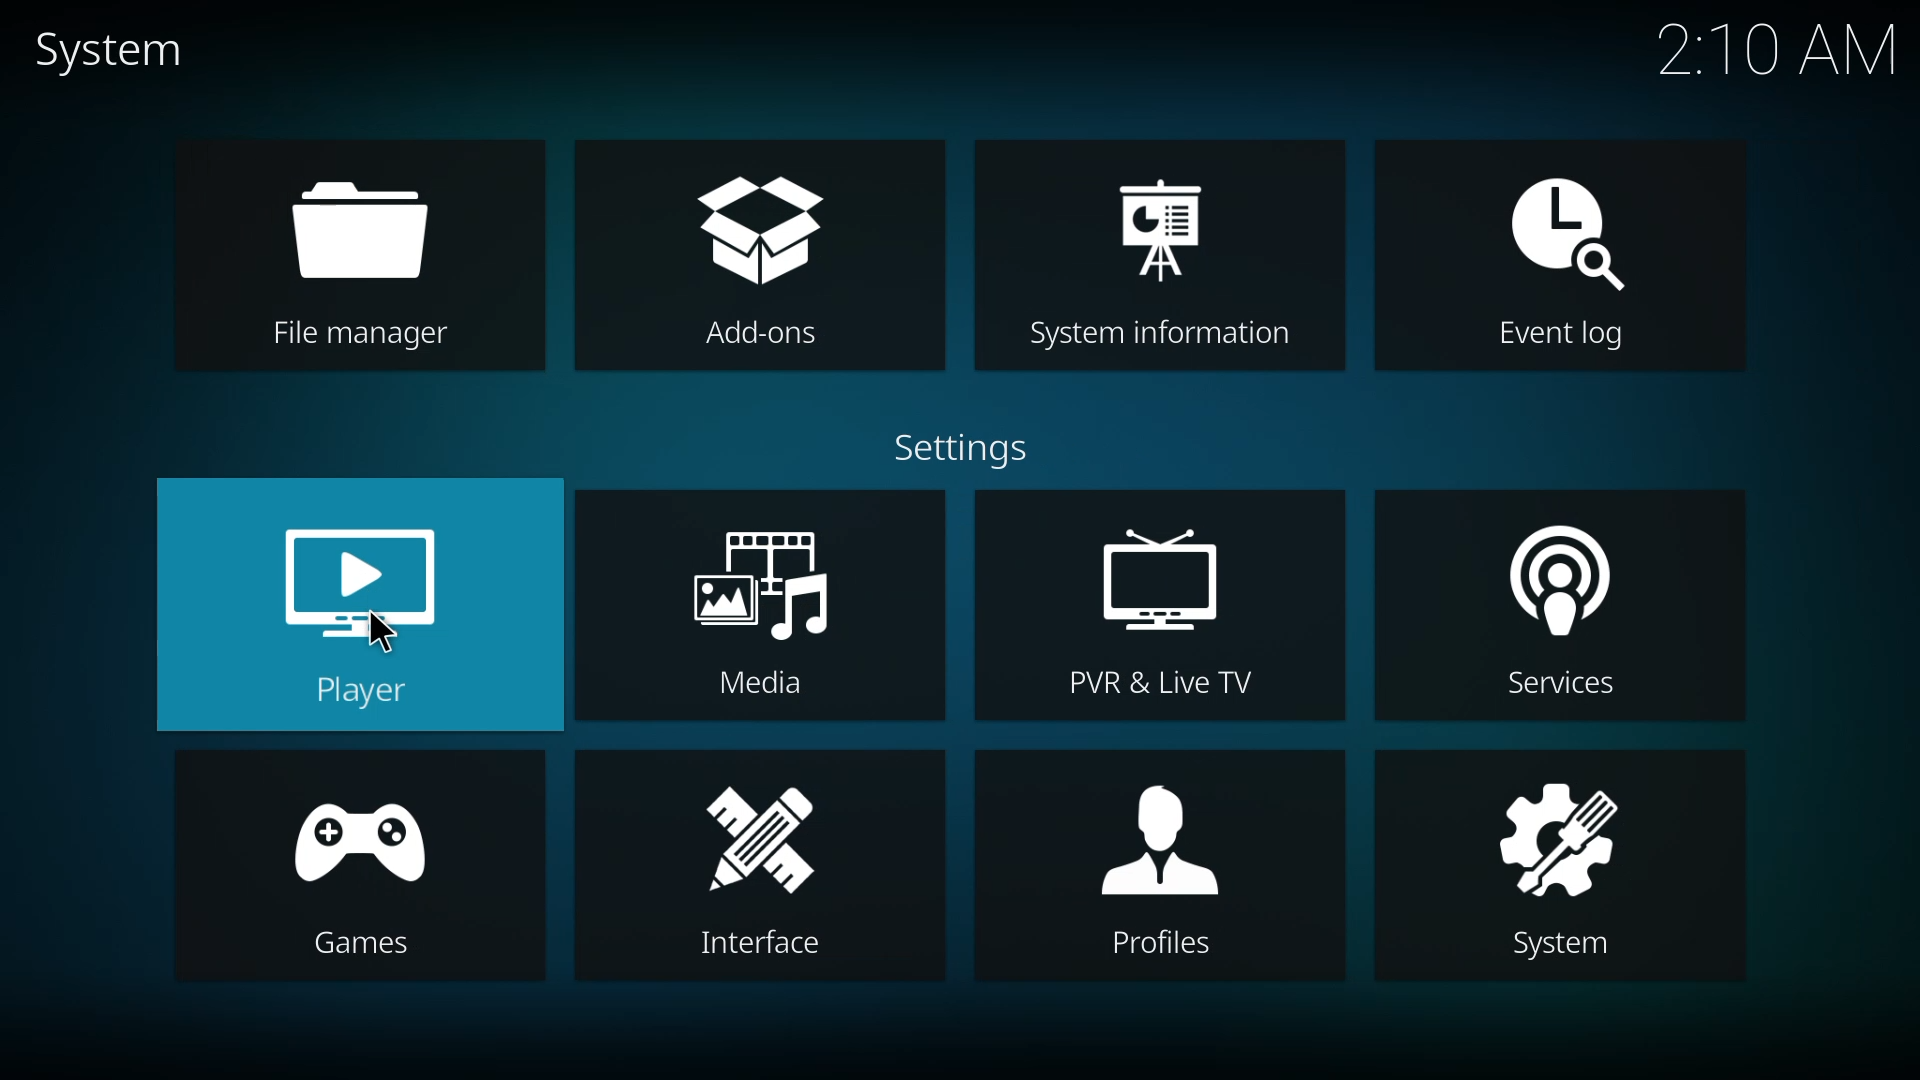  Describe the element at coordinates (1560, 865) in the screenshot. I see `system` at that location.